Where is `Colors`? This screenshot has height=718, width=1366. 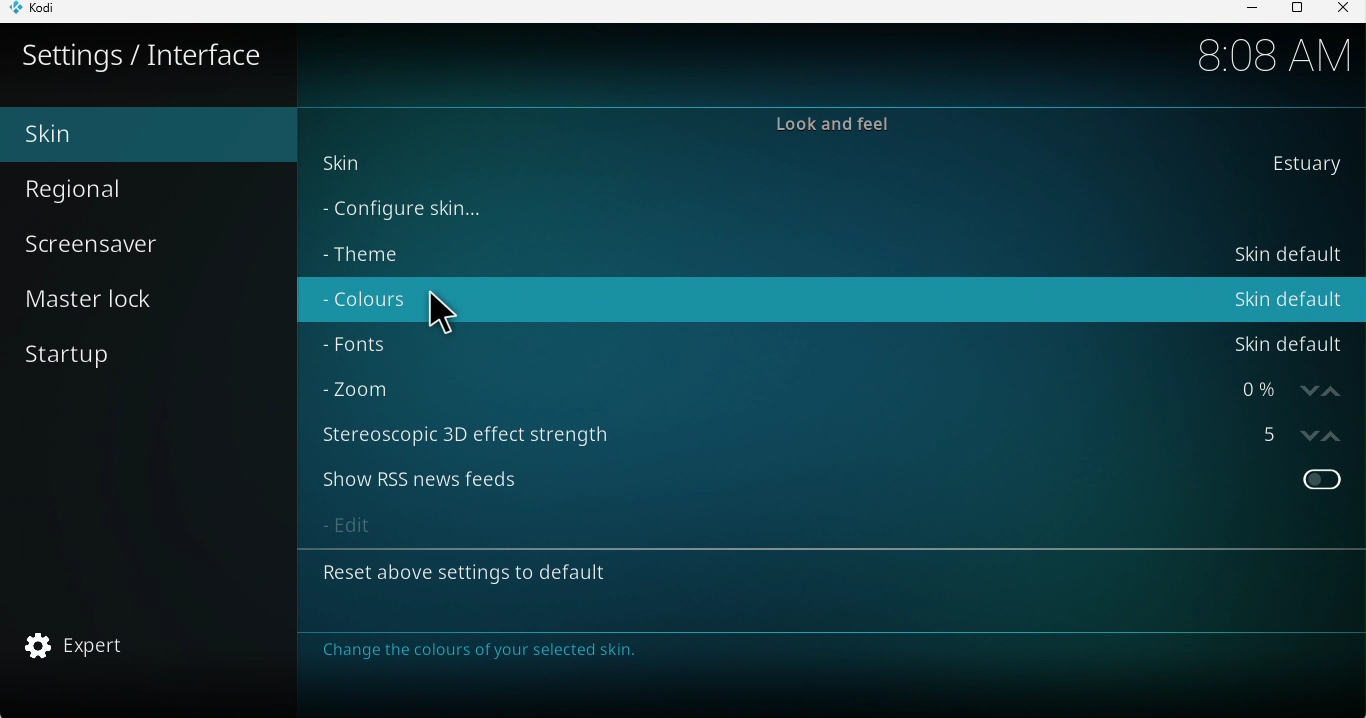
Colors is located at coordinates (832, 299).